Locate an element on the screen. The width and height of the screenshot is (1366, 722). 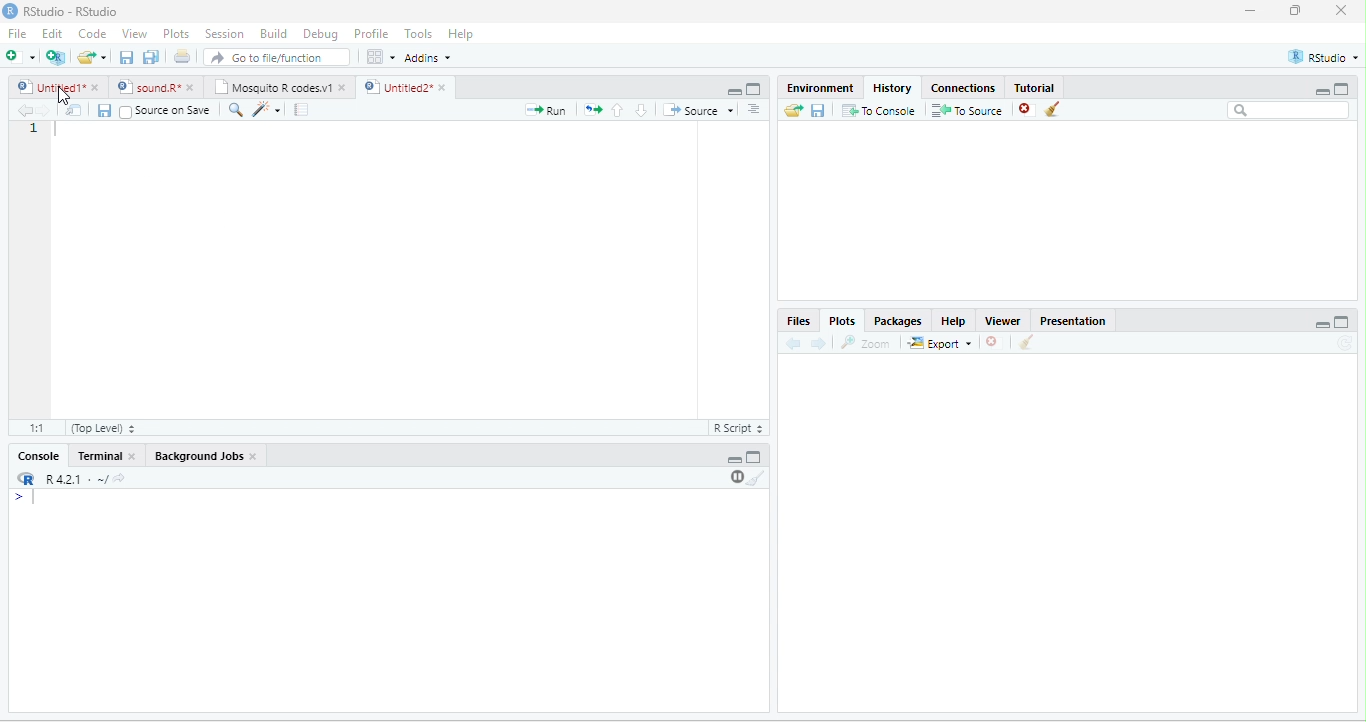
Session is located at coordinates (226, 35).